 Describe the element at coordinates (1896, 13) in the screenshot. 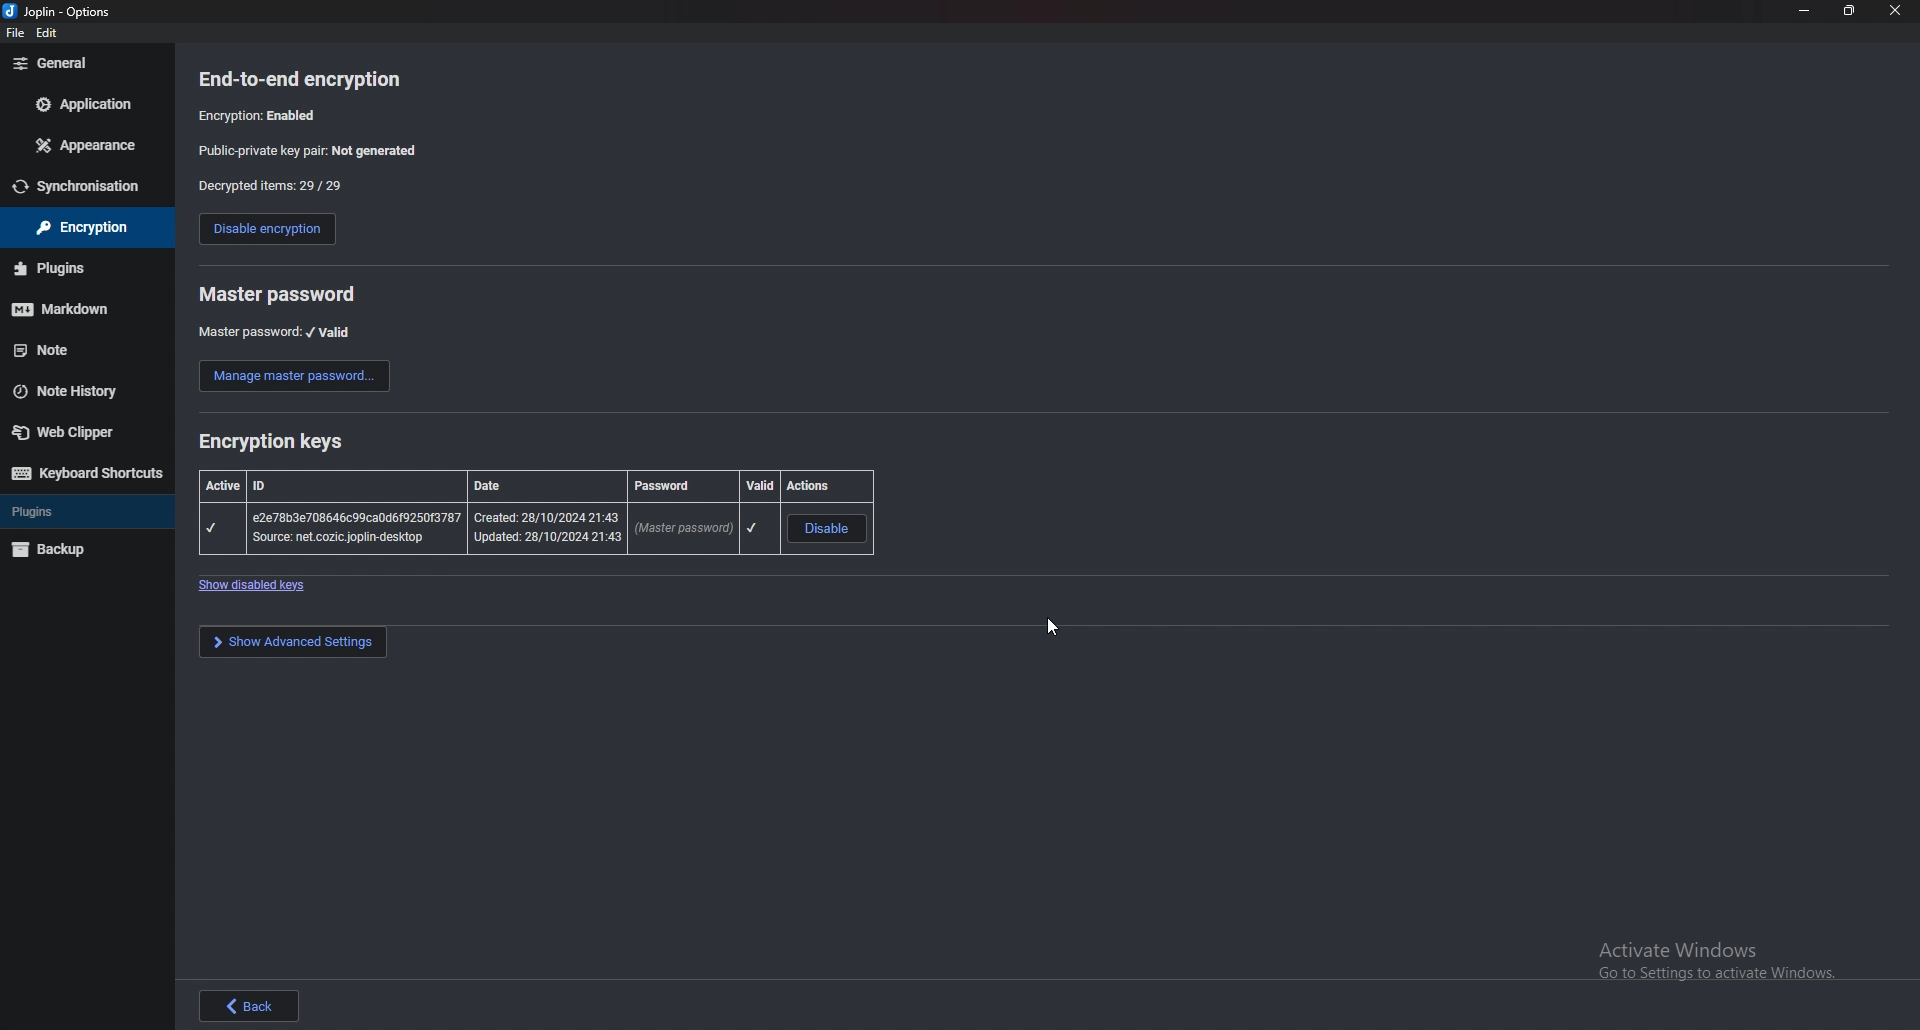

I see `` at that location.